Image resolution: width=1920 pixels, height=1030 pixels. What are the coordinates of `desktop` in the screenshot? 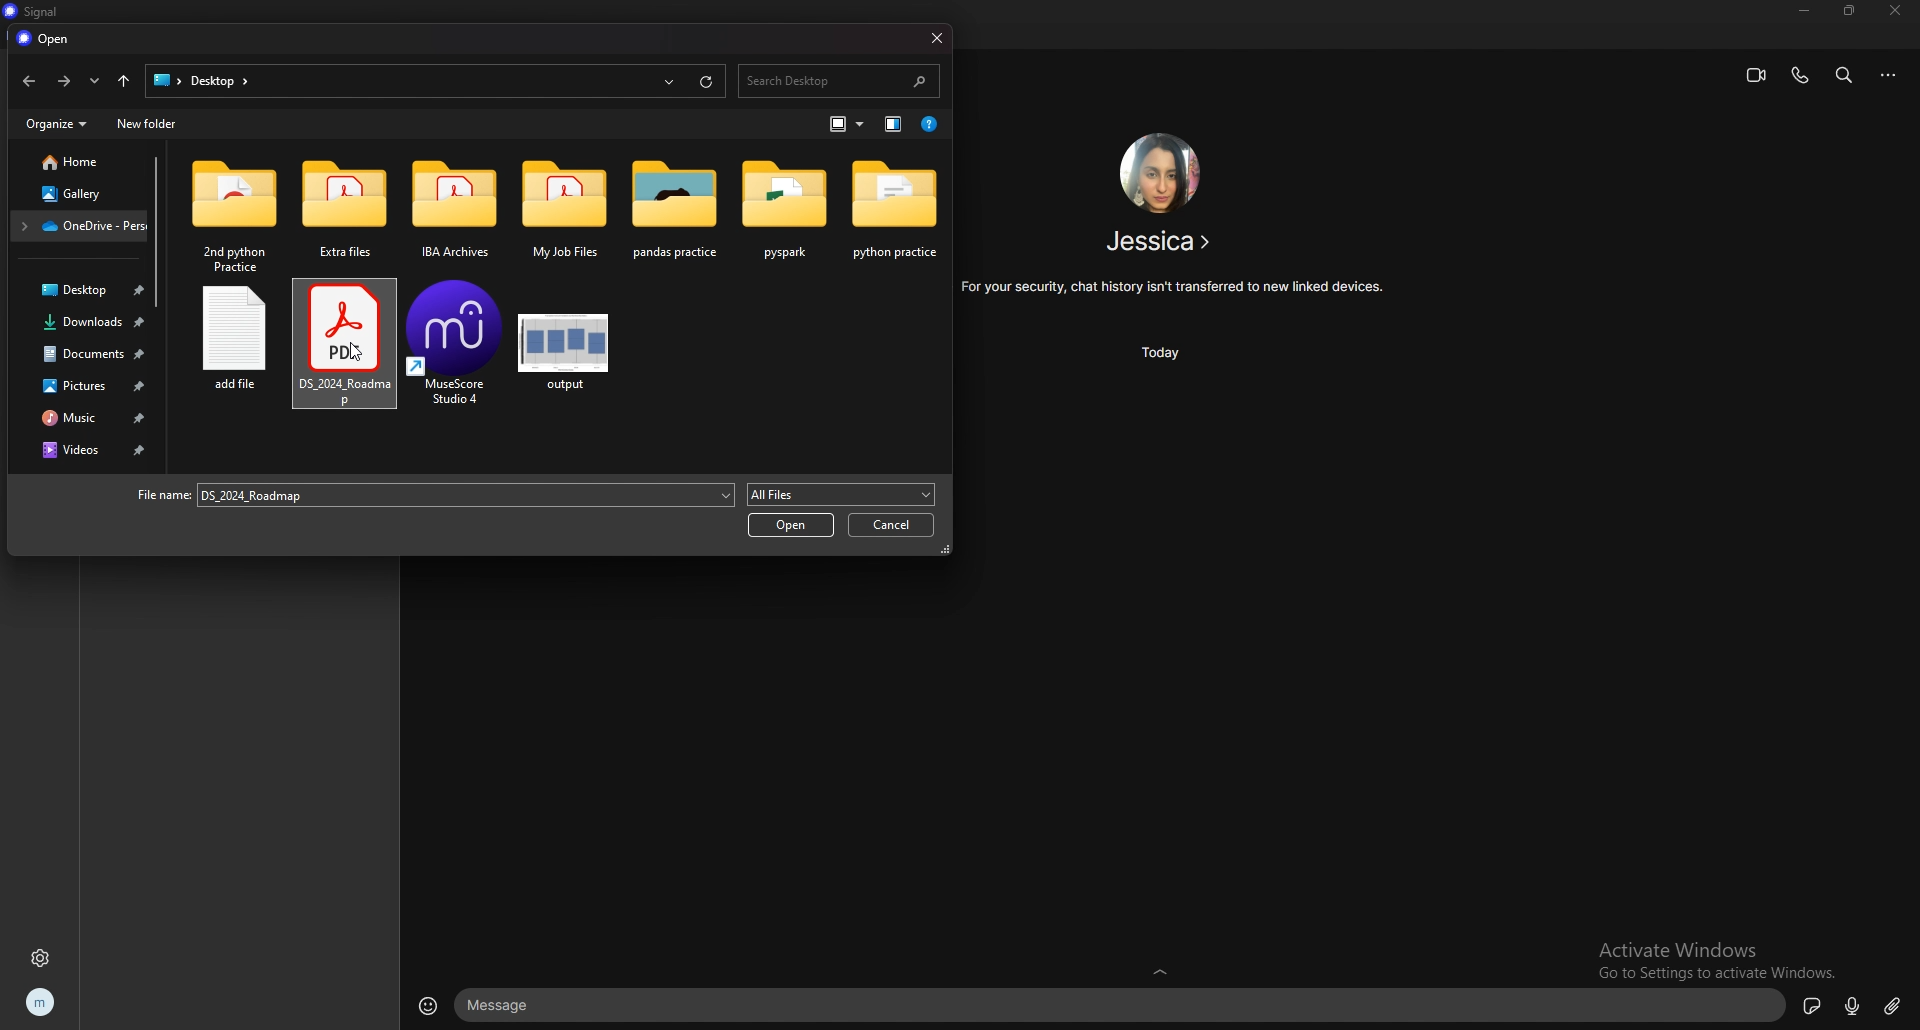 It's located at (165, 80).